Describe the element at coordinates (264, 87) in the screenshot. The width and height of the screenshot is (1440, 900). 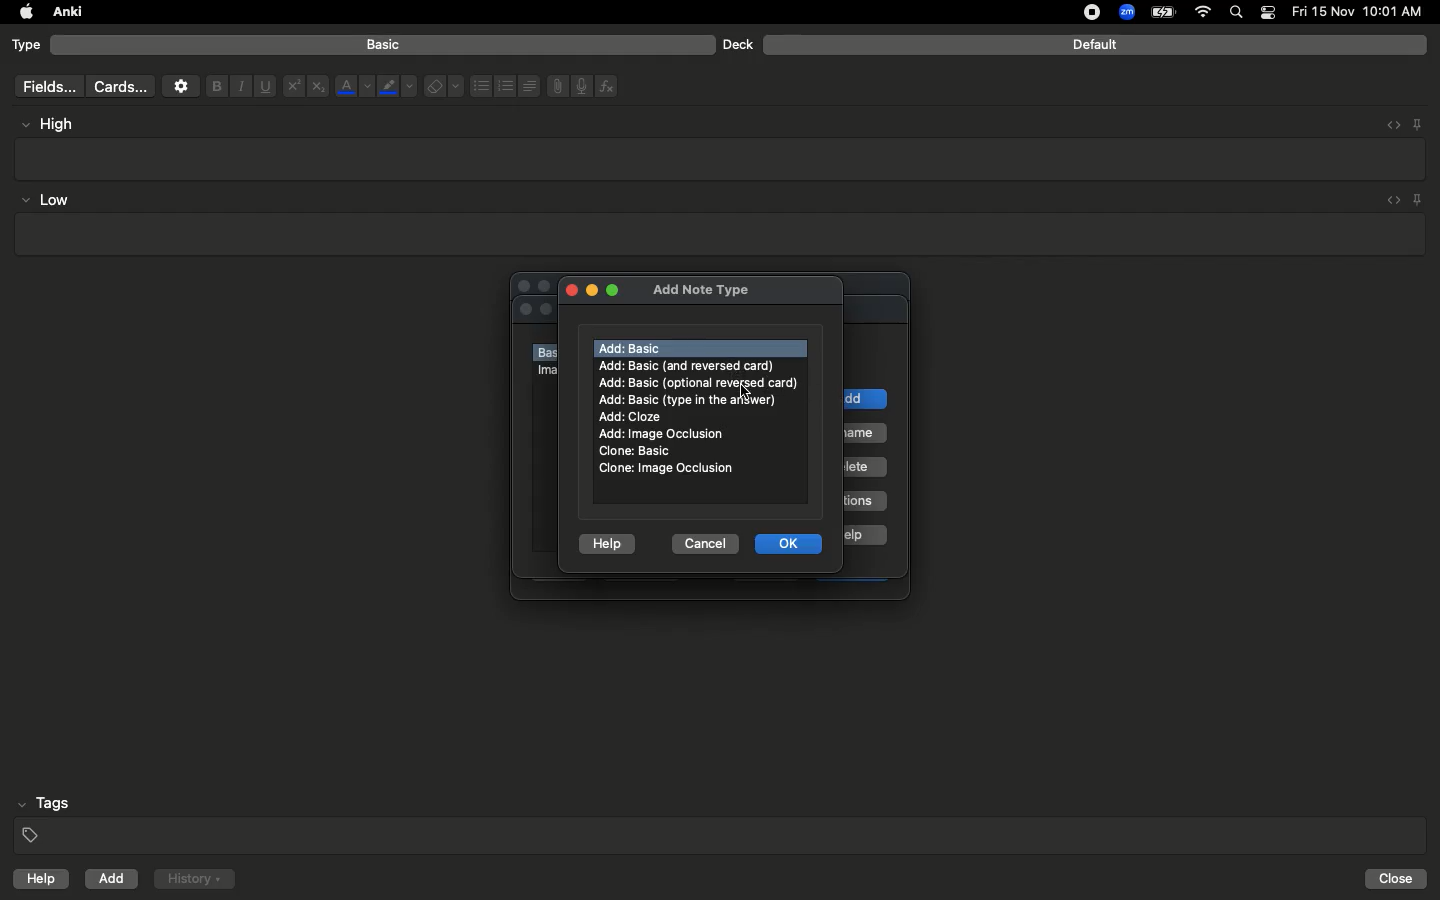
I see `Underline` at that location.